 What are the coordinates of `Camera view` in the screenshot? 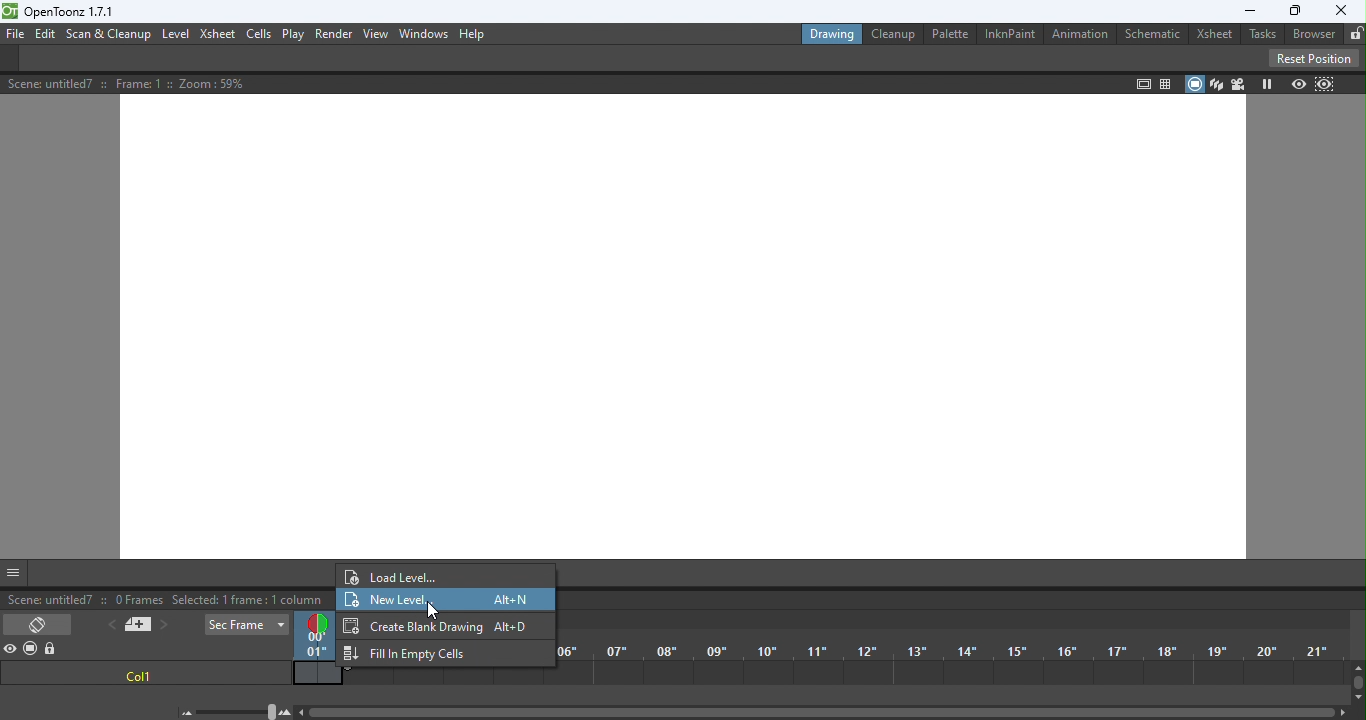 It's located at (1237, 84).